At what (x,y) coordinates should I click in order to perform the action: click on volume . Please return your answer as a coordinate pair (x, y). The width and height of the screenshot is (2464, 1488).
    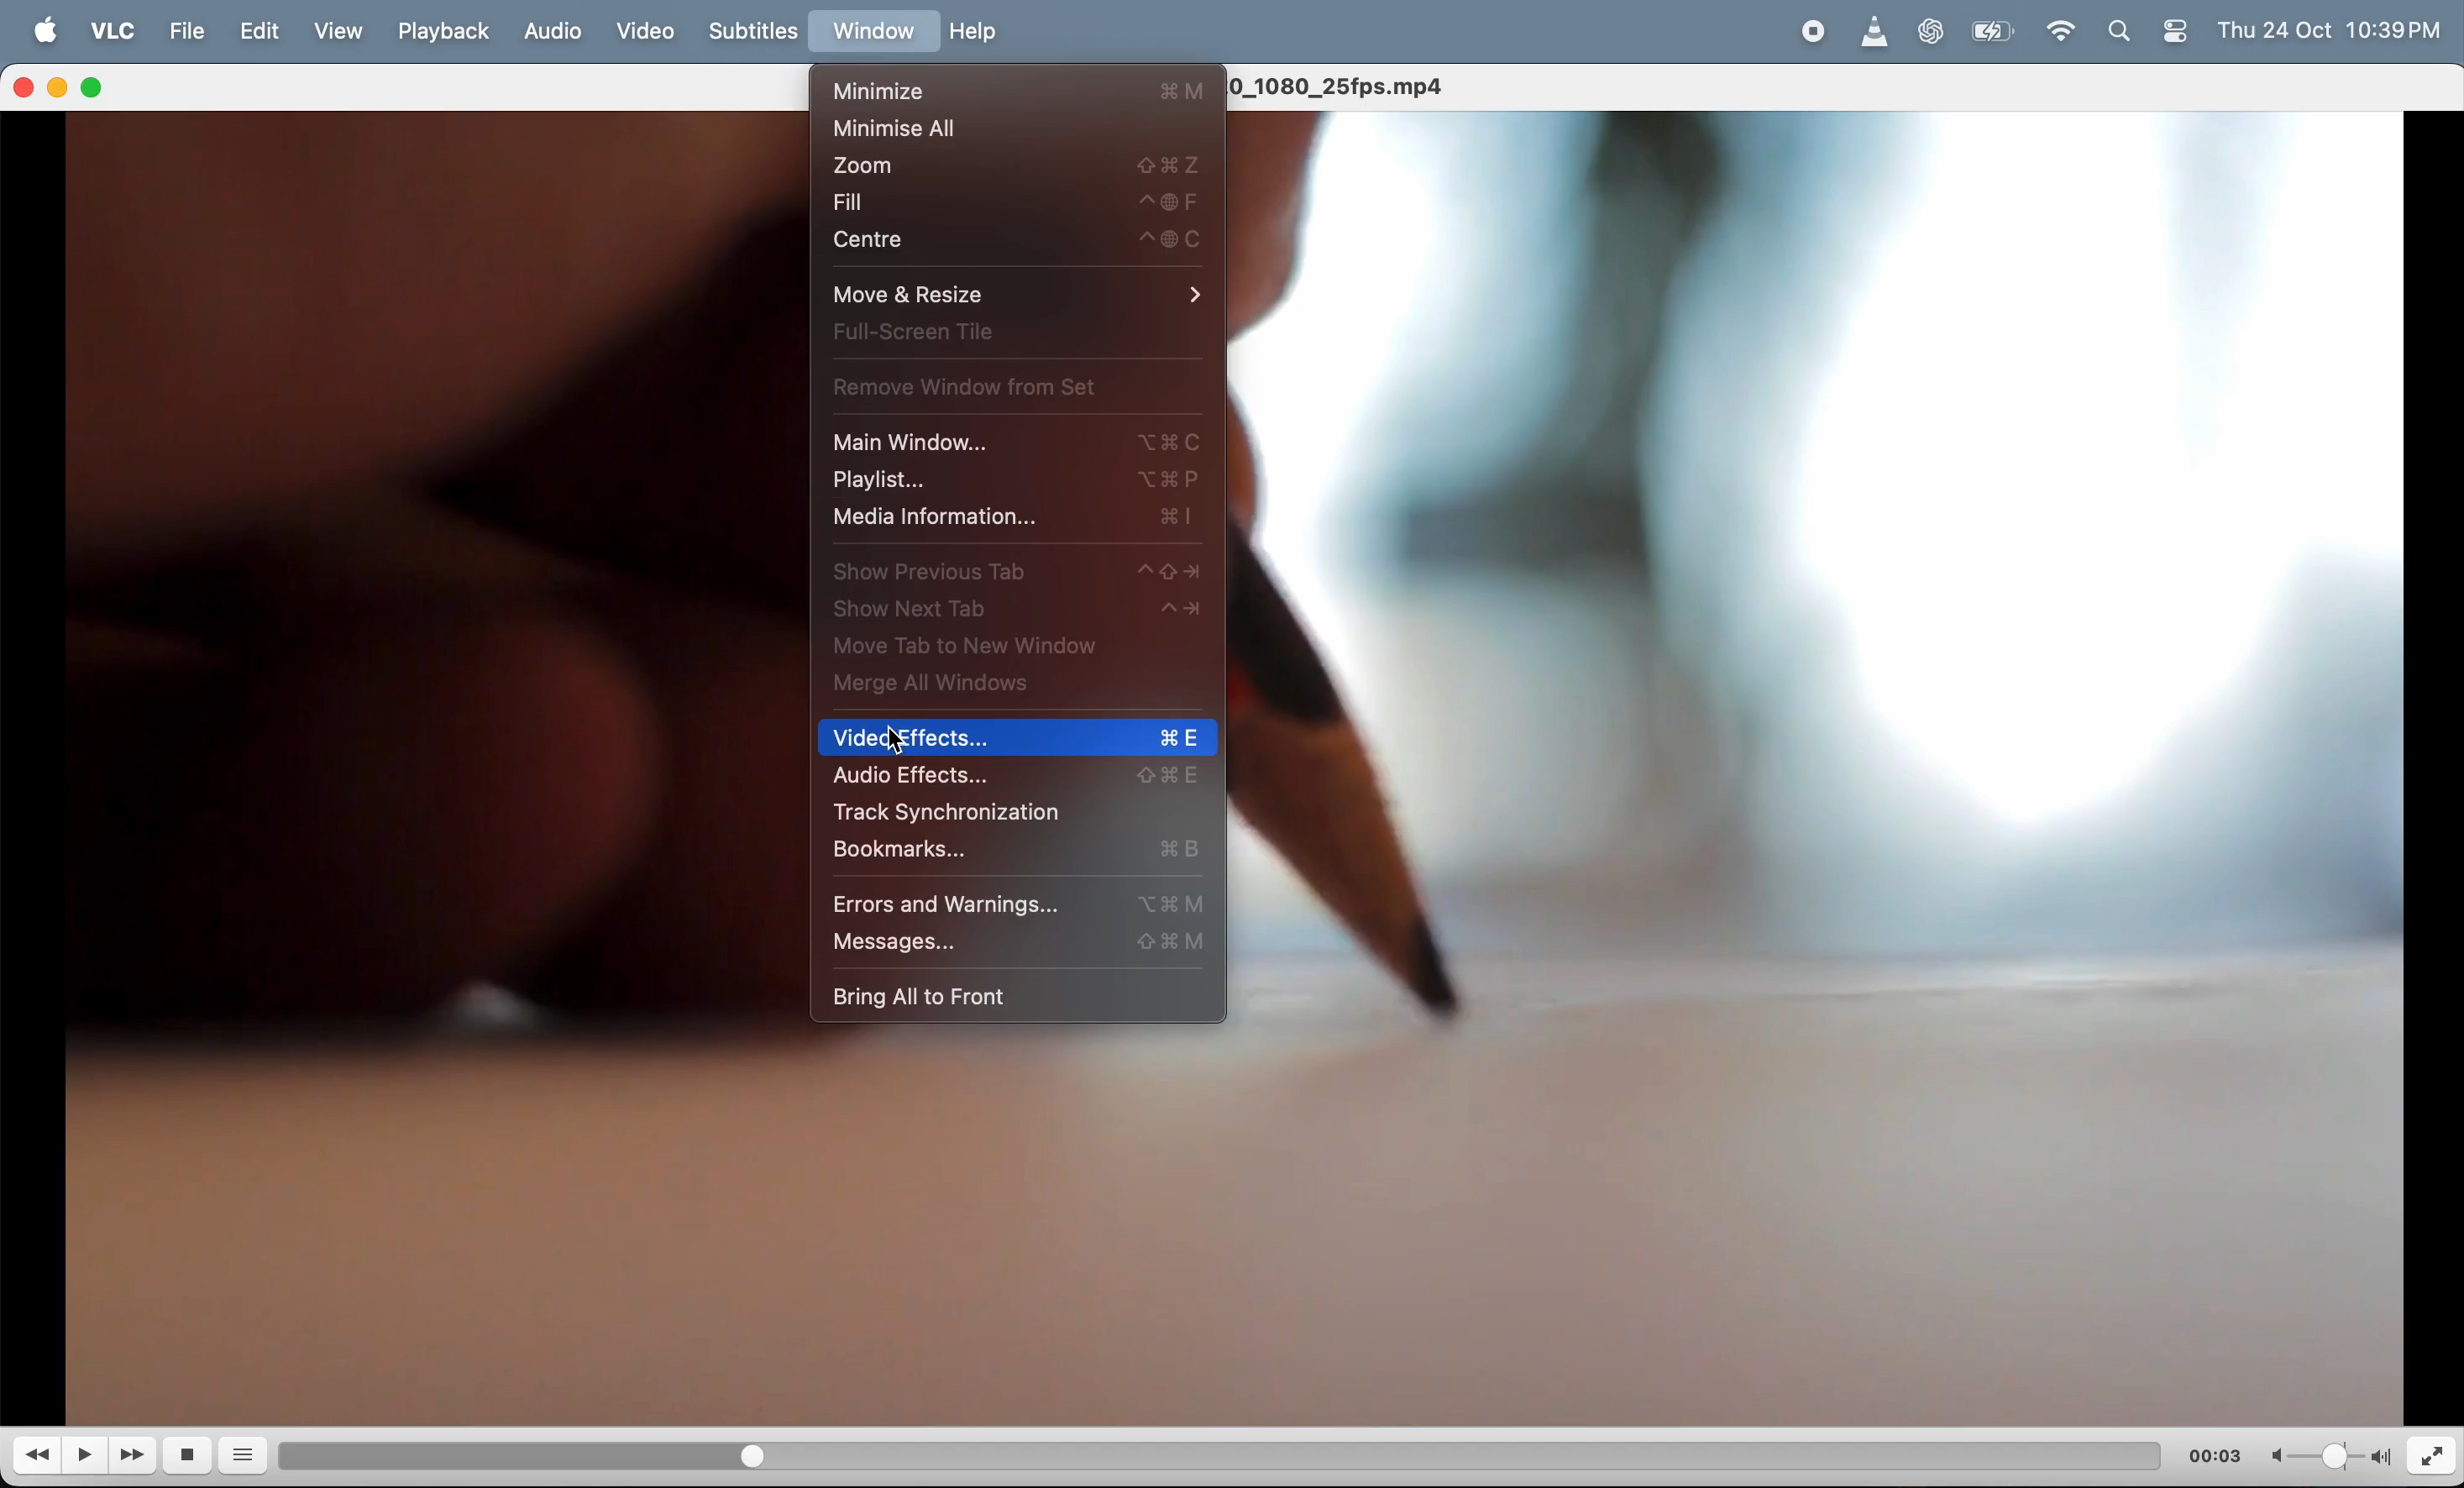
    Looking at the image, I should click on (2326, 1455).